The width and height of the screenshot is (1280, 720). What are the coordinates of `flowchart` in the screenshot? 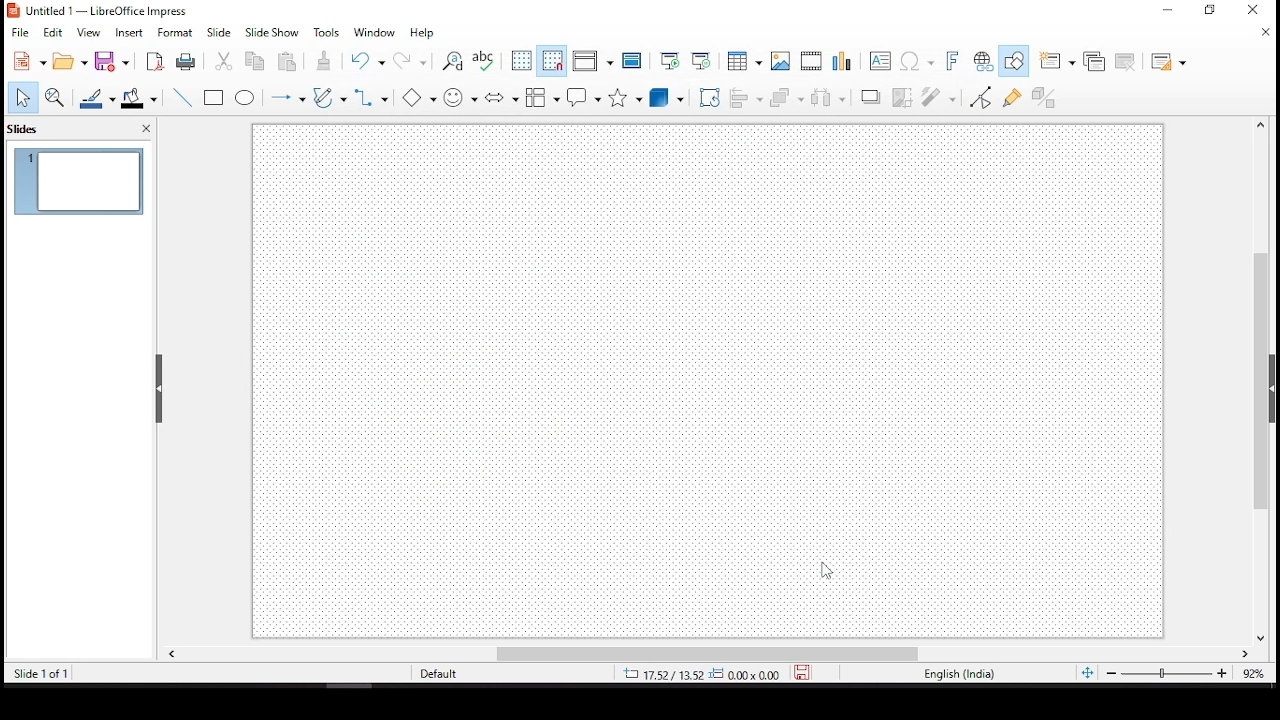 It's located at (544, 95).